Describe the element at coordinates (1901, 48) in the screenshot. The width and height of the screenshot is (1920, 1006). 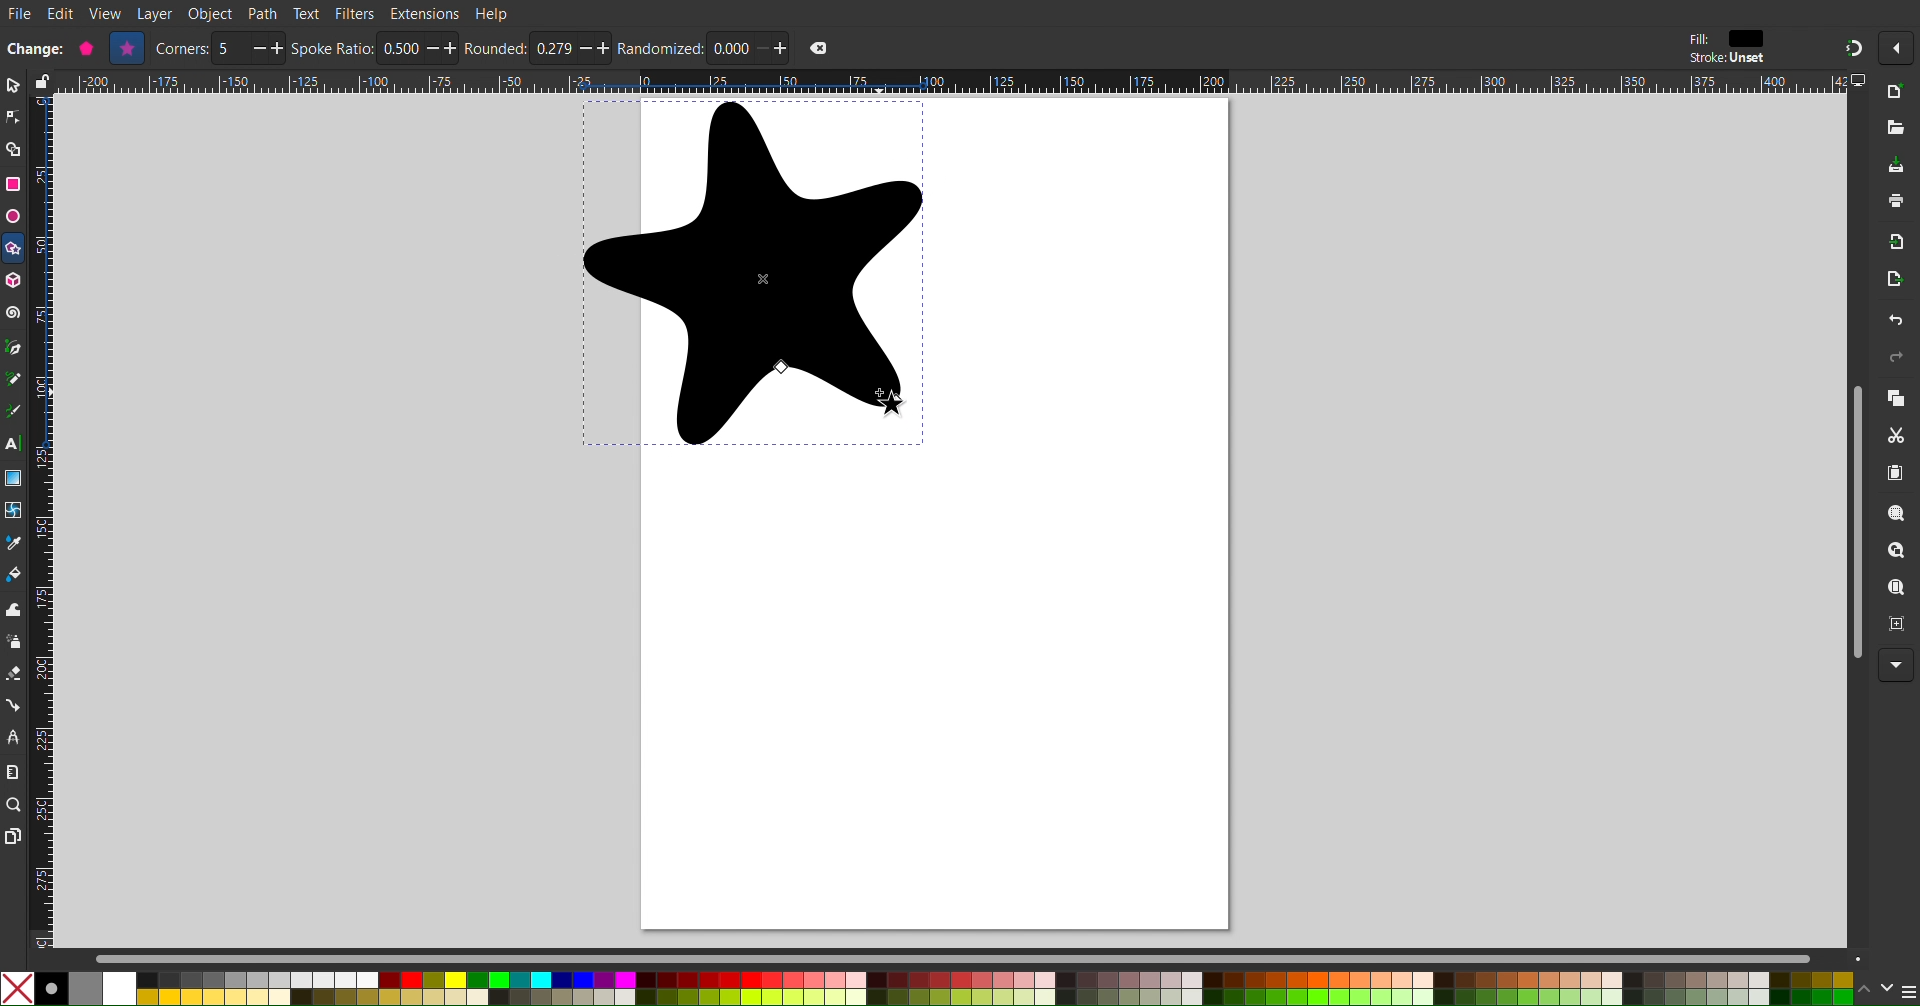
I see `More Options` at that location.